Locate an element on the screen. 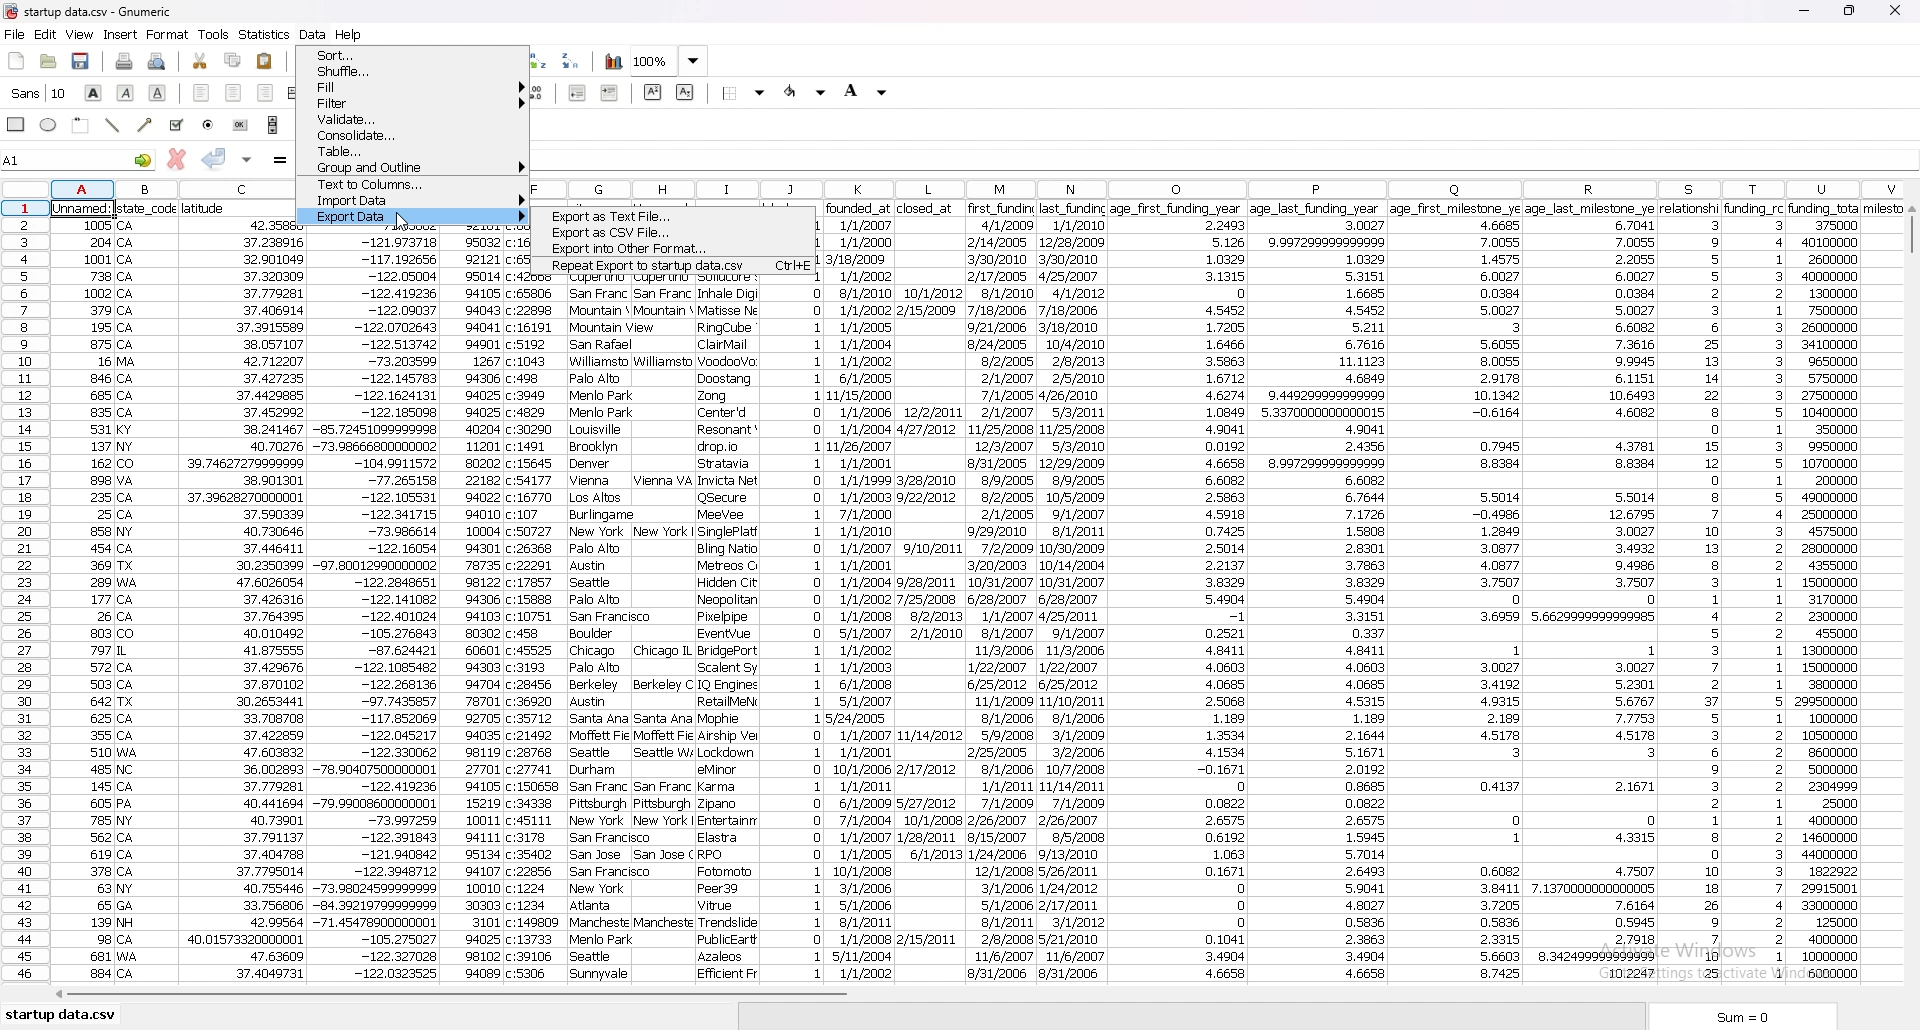 This screenshot has width=1920, height=1030. left align is located at coordinates (202, 93).